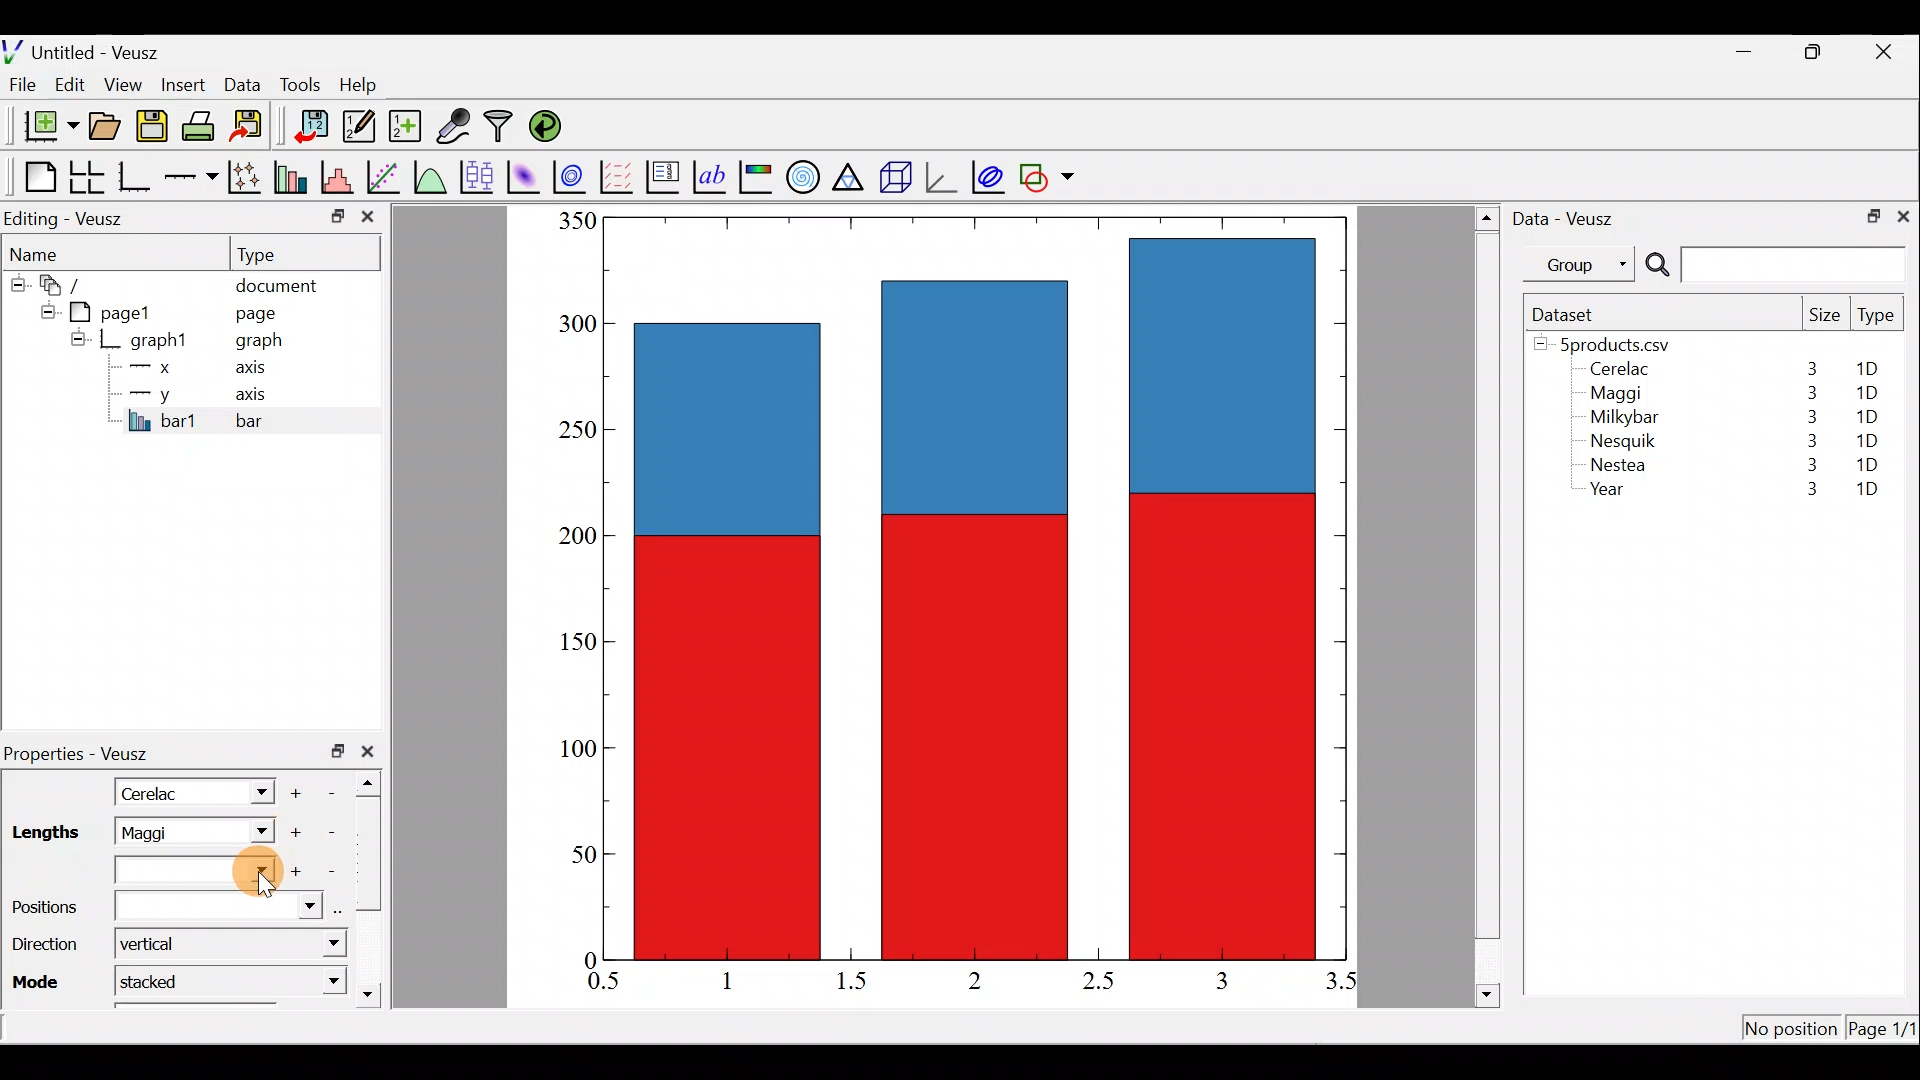 Image resolution: width=1920 pixels, height=1080 pixels. Describe the element at coordinates (971, 979) in the screenshot. I see `2` at that location.